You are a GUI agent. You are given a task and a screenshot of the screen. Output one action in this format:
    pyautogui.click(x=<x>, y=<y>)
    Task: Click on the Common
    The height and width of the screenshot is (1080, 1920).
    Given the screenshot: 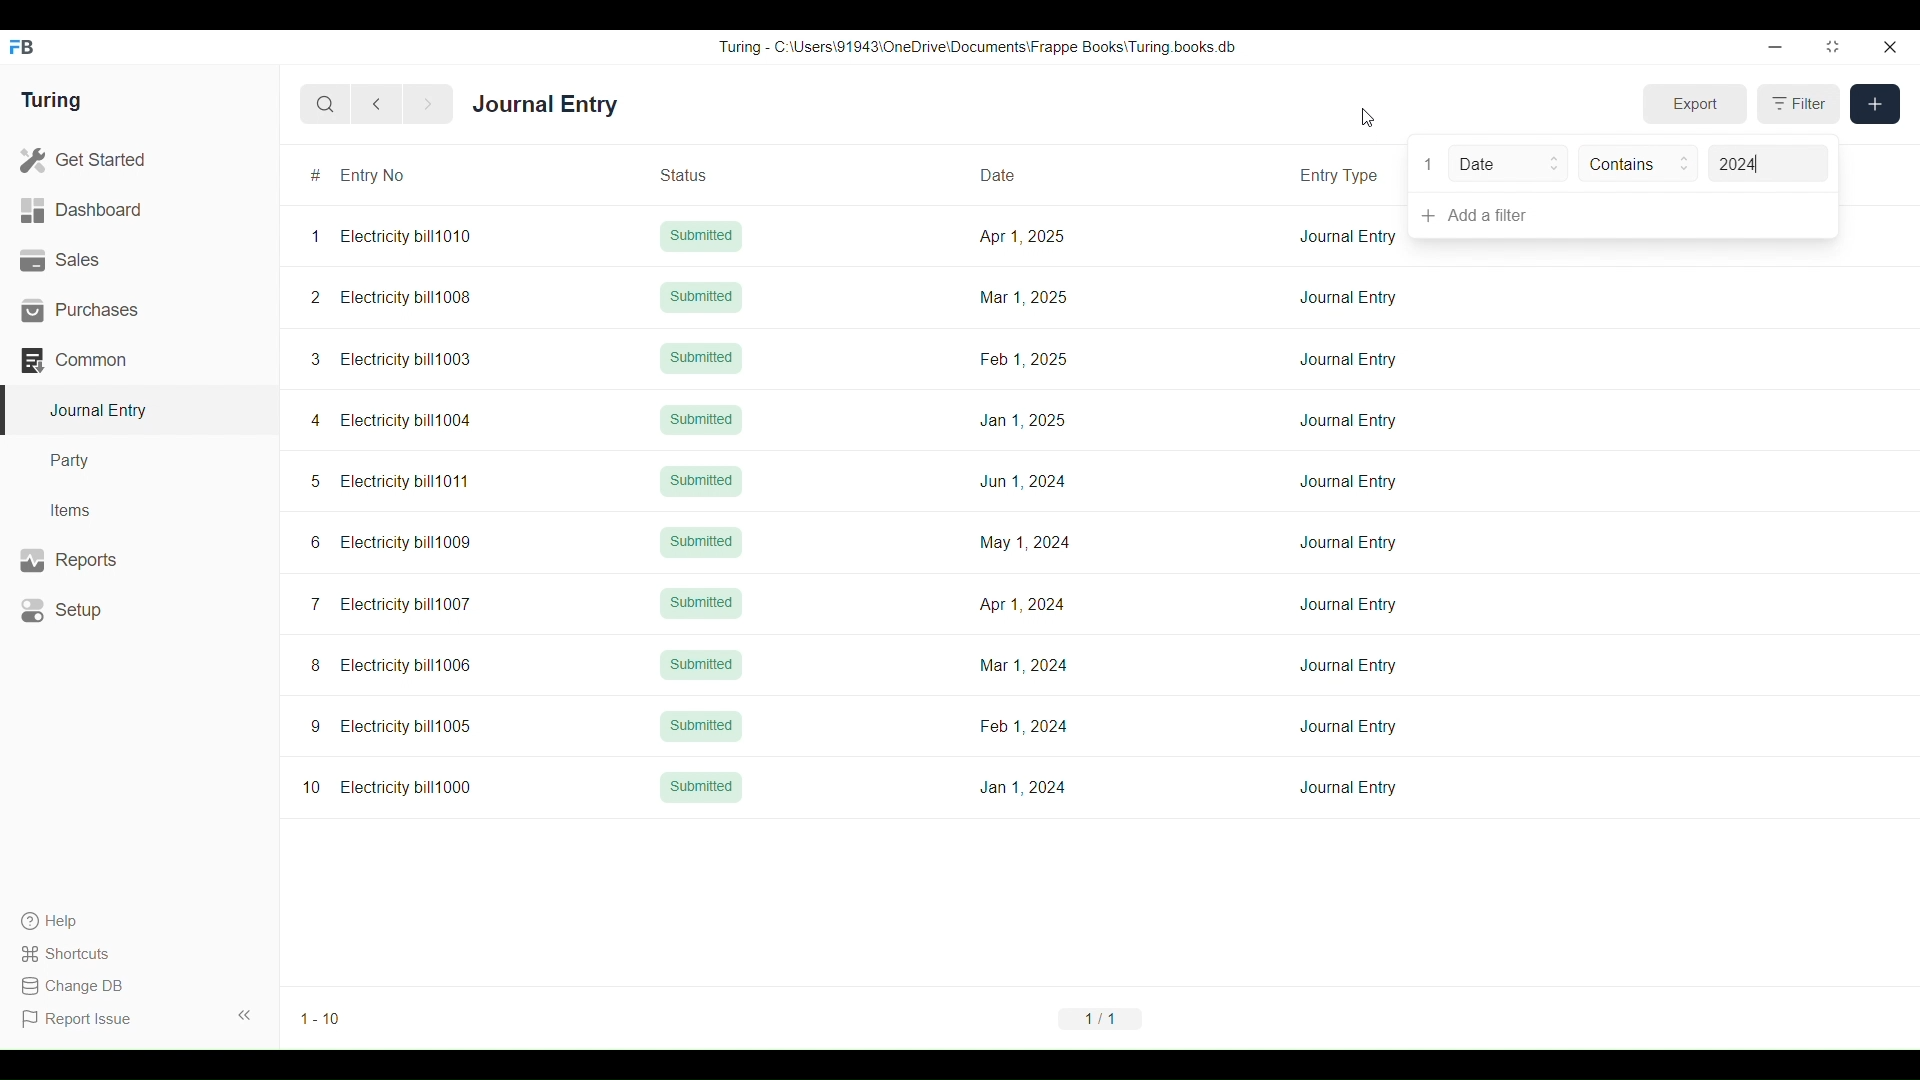 What is the action you would take?
    pyautogui.click(x=139, y=360)
    